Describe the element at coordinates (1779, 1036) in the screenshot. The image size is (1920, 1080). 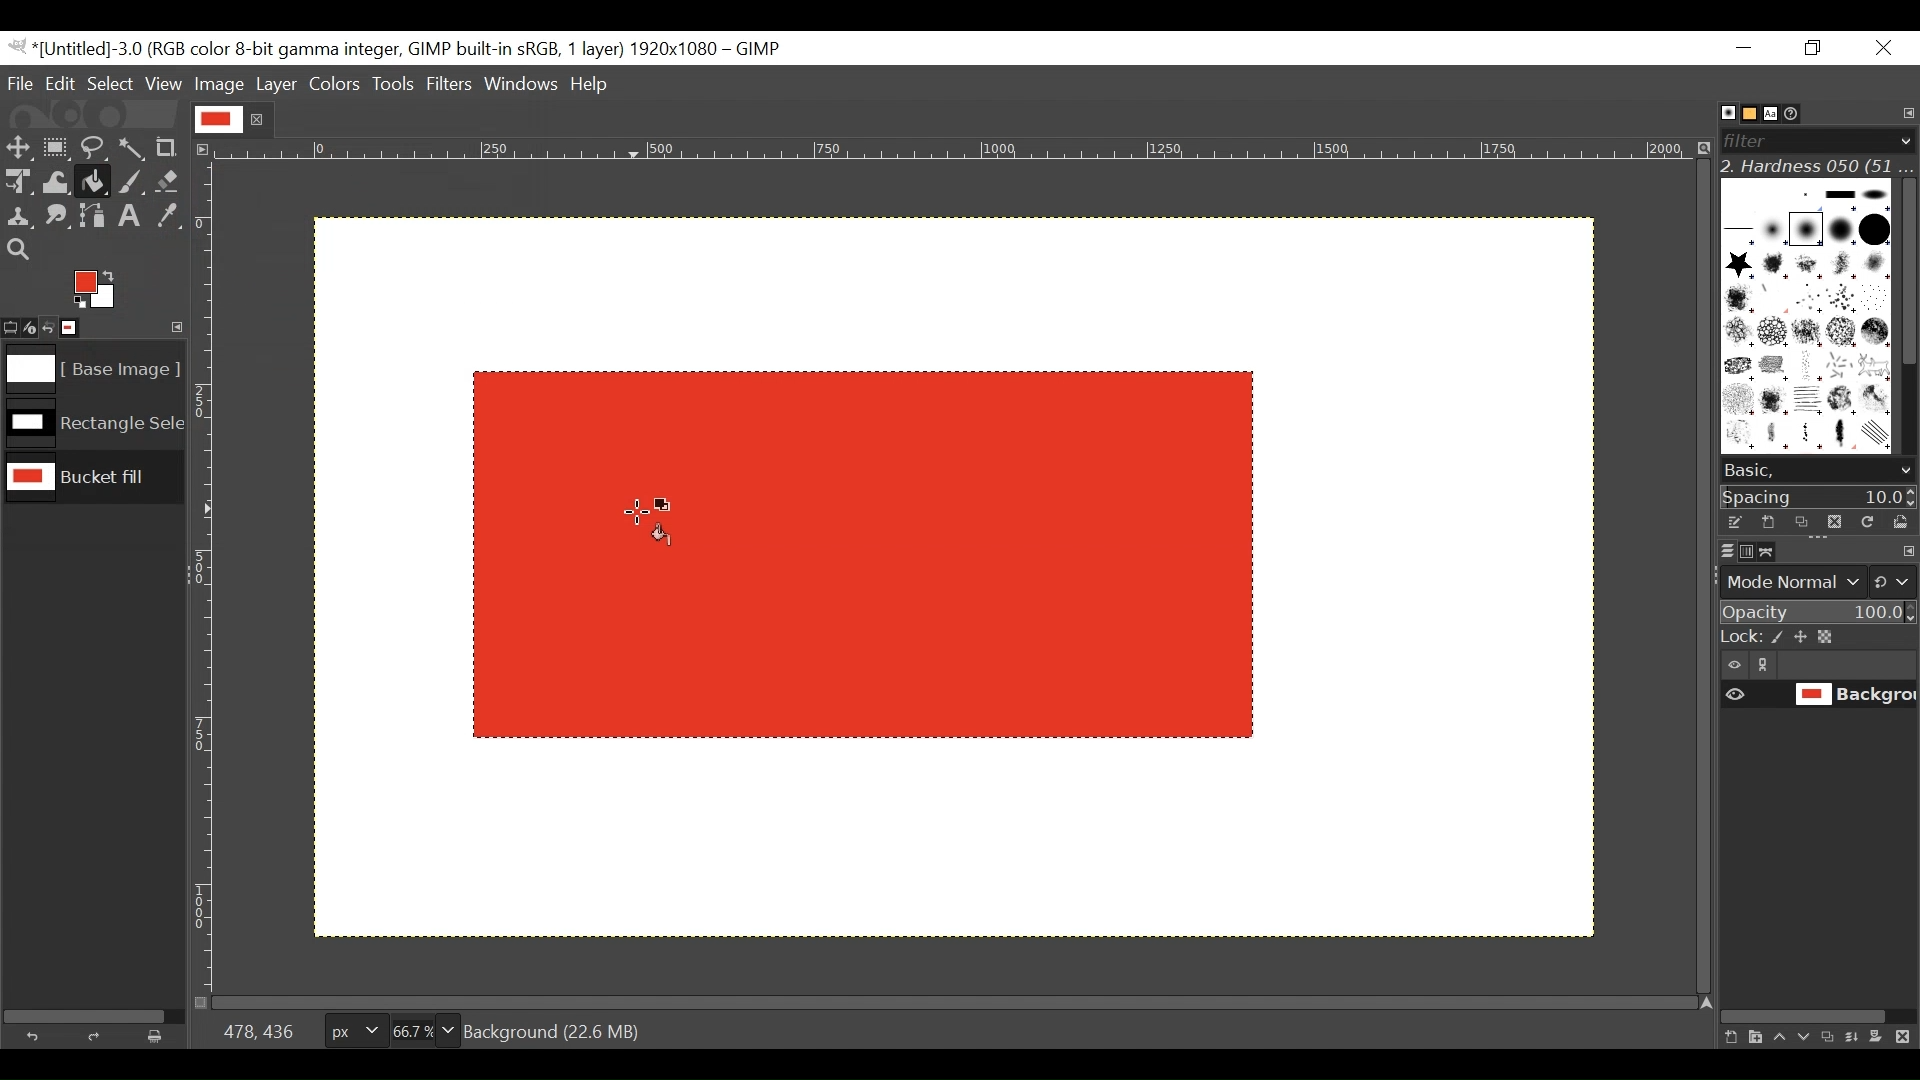
I see `Raise the layer` at that location.